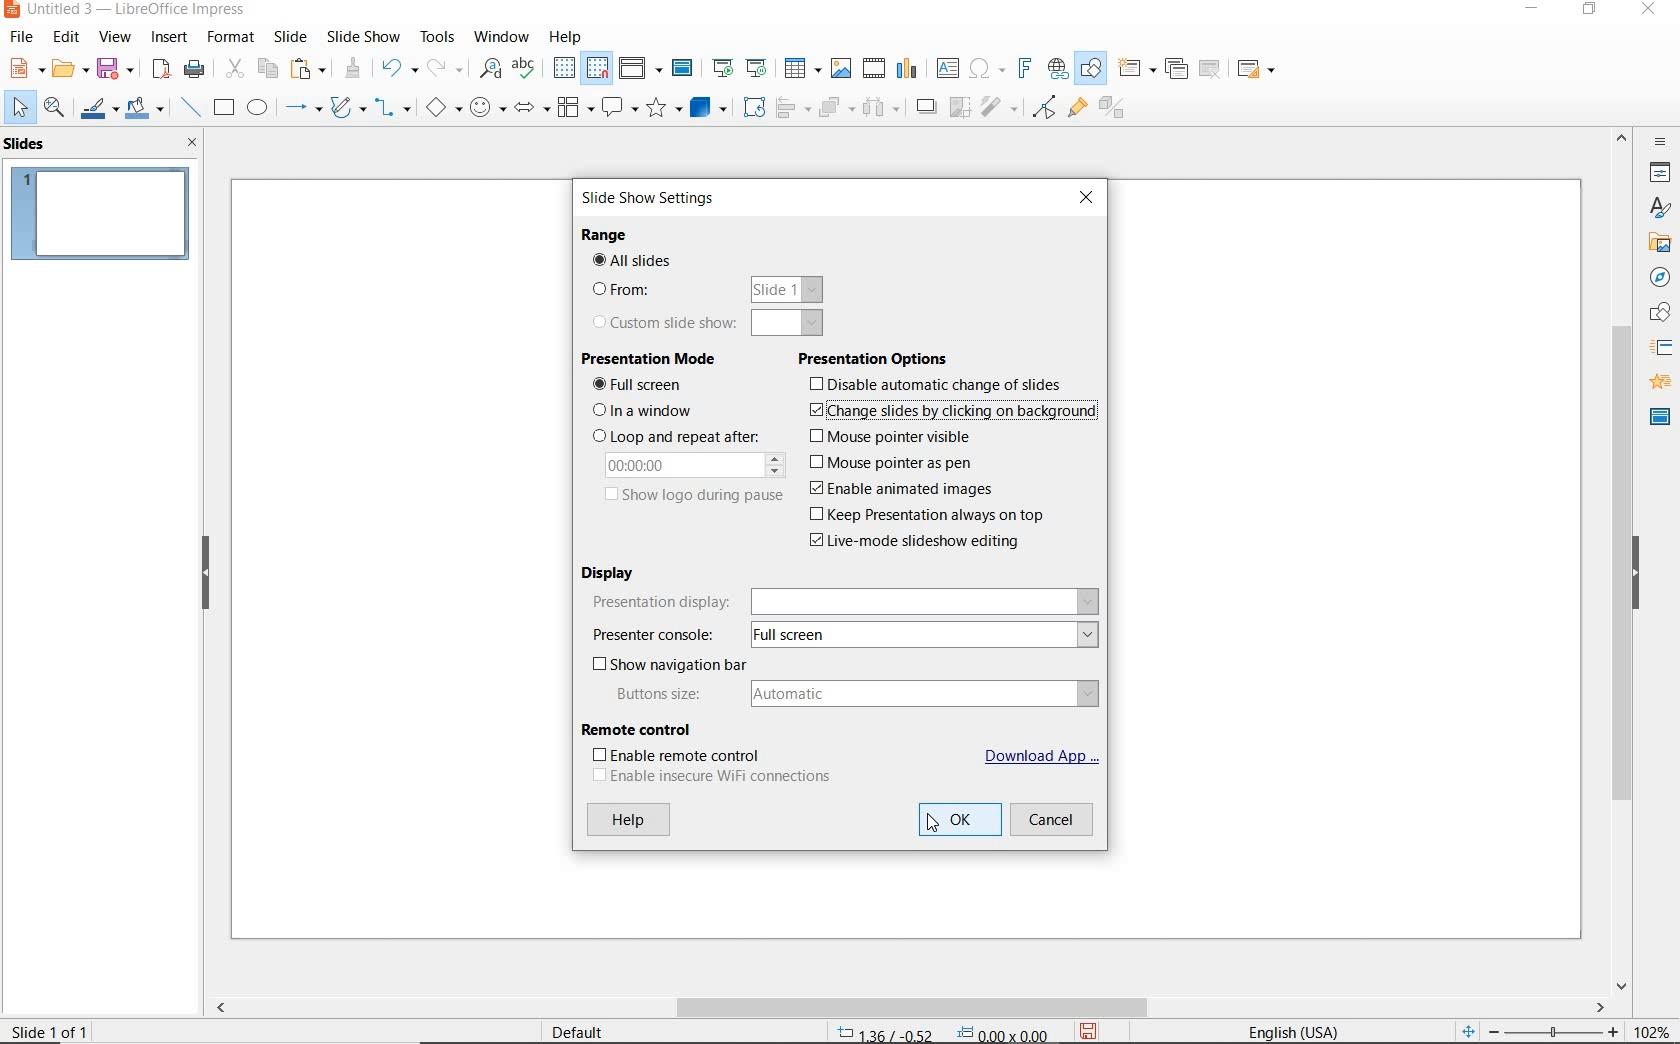 Image resolution: width=1680 pixels, height=1044 pixels. I want to click on ALIGN OBJECTS, so click(788, 108).